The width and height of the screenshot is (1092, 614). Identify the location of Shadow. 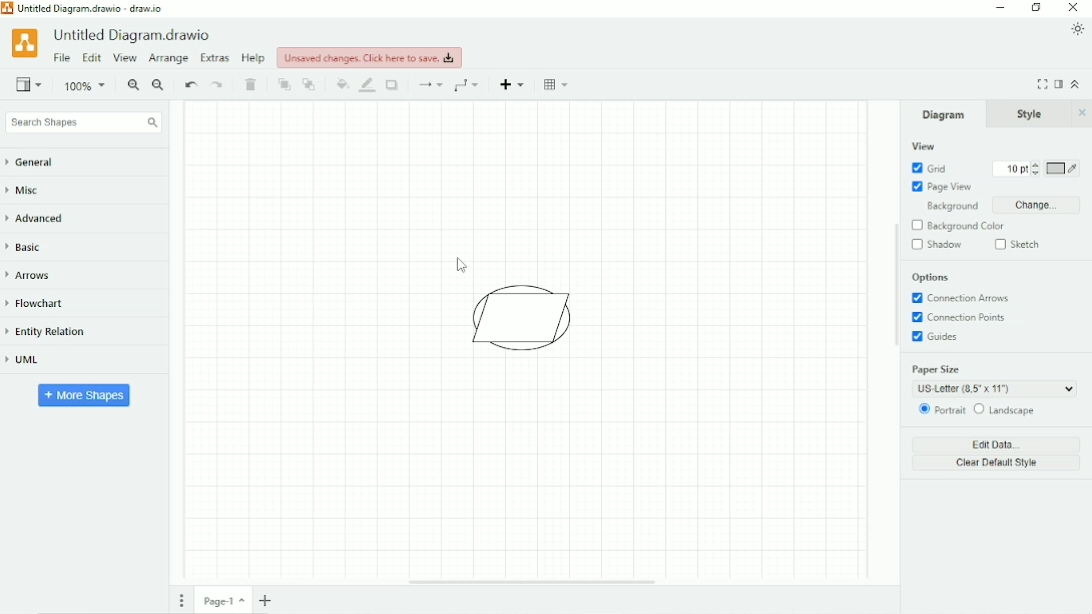
(937, 245).